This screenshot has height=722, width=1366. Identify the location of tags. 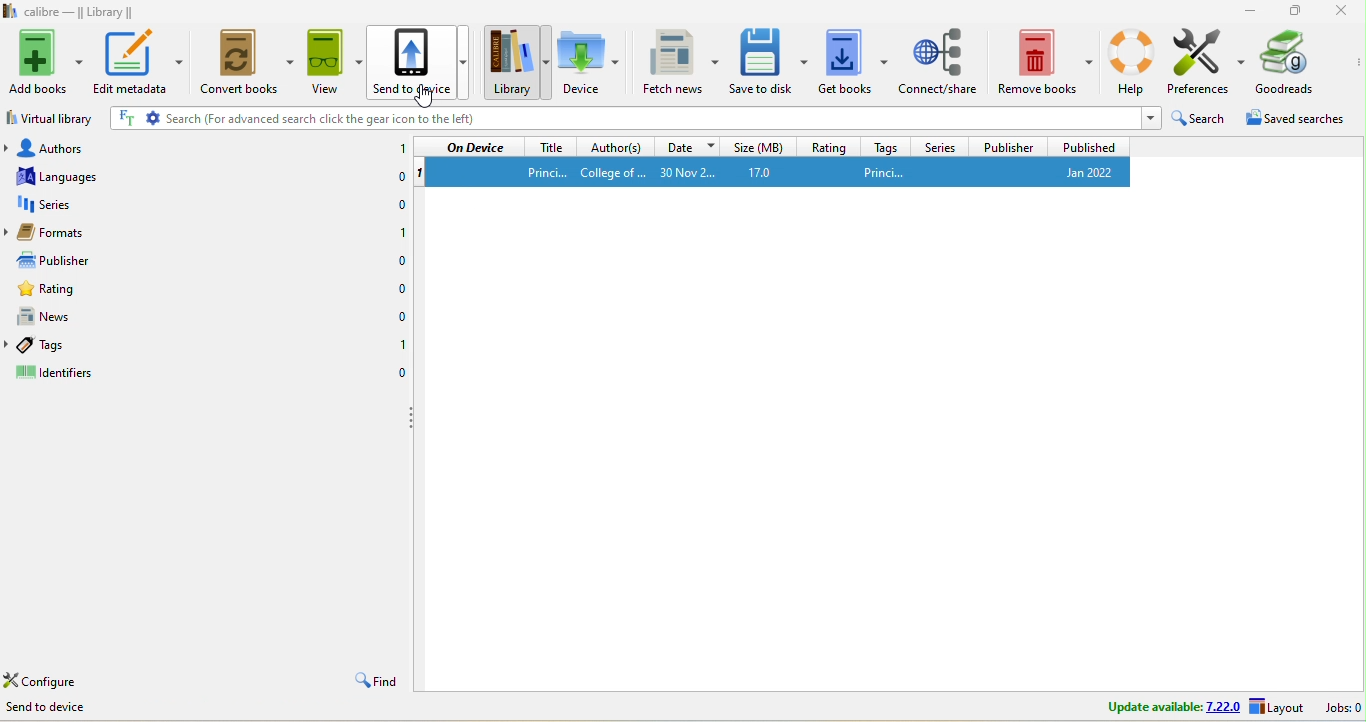
(43, 347).